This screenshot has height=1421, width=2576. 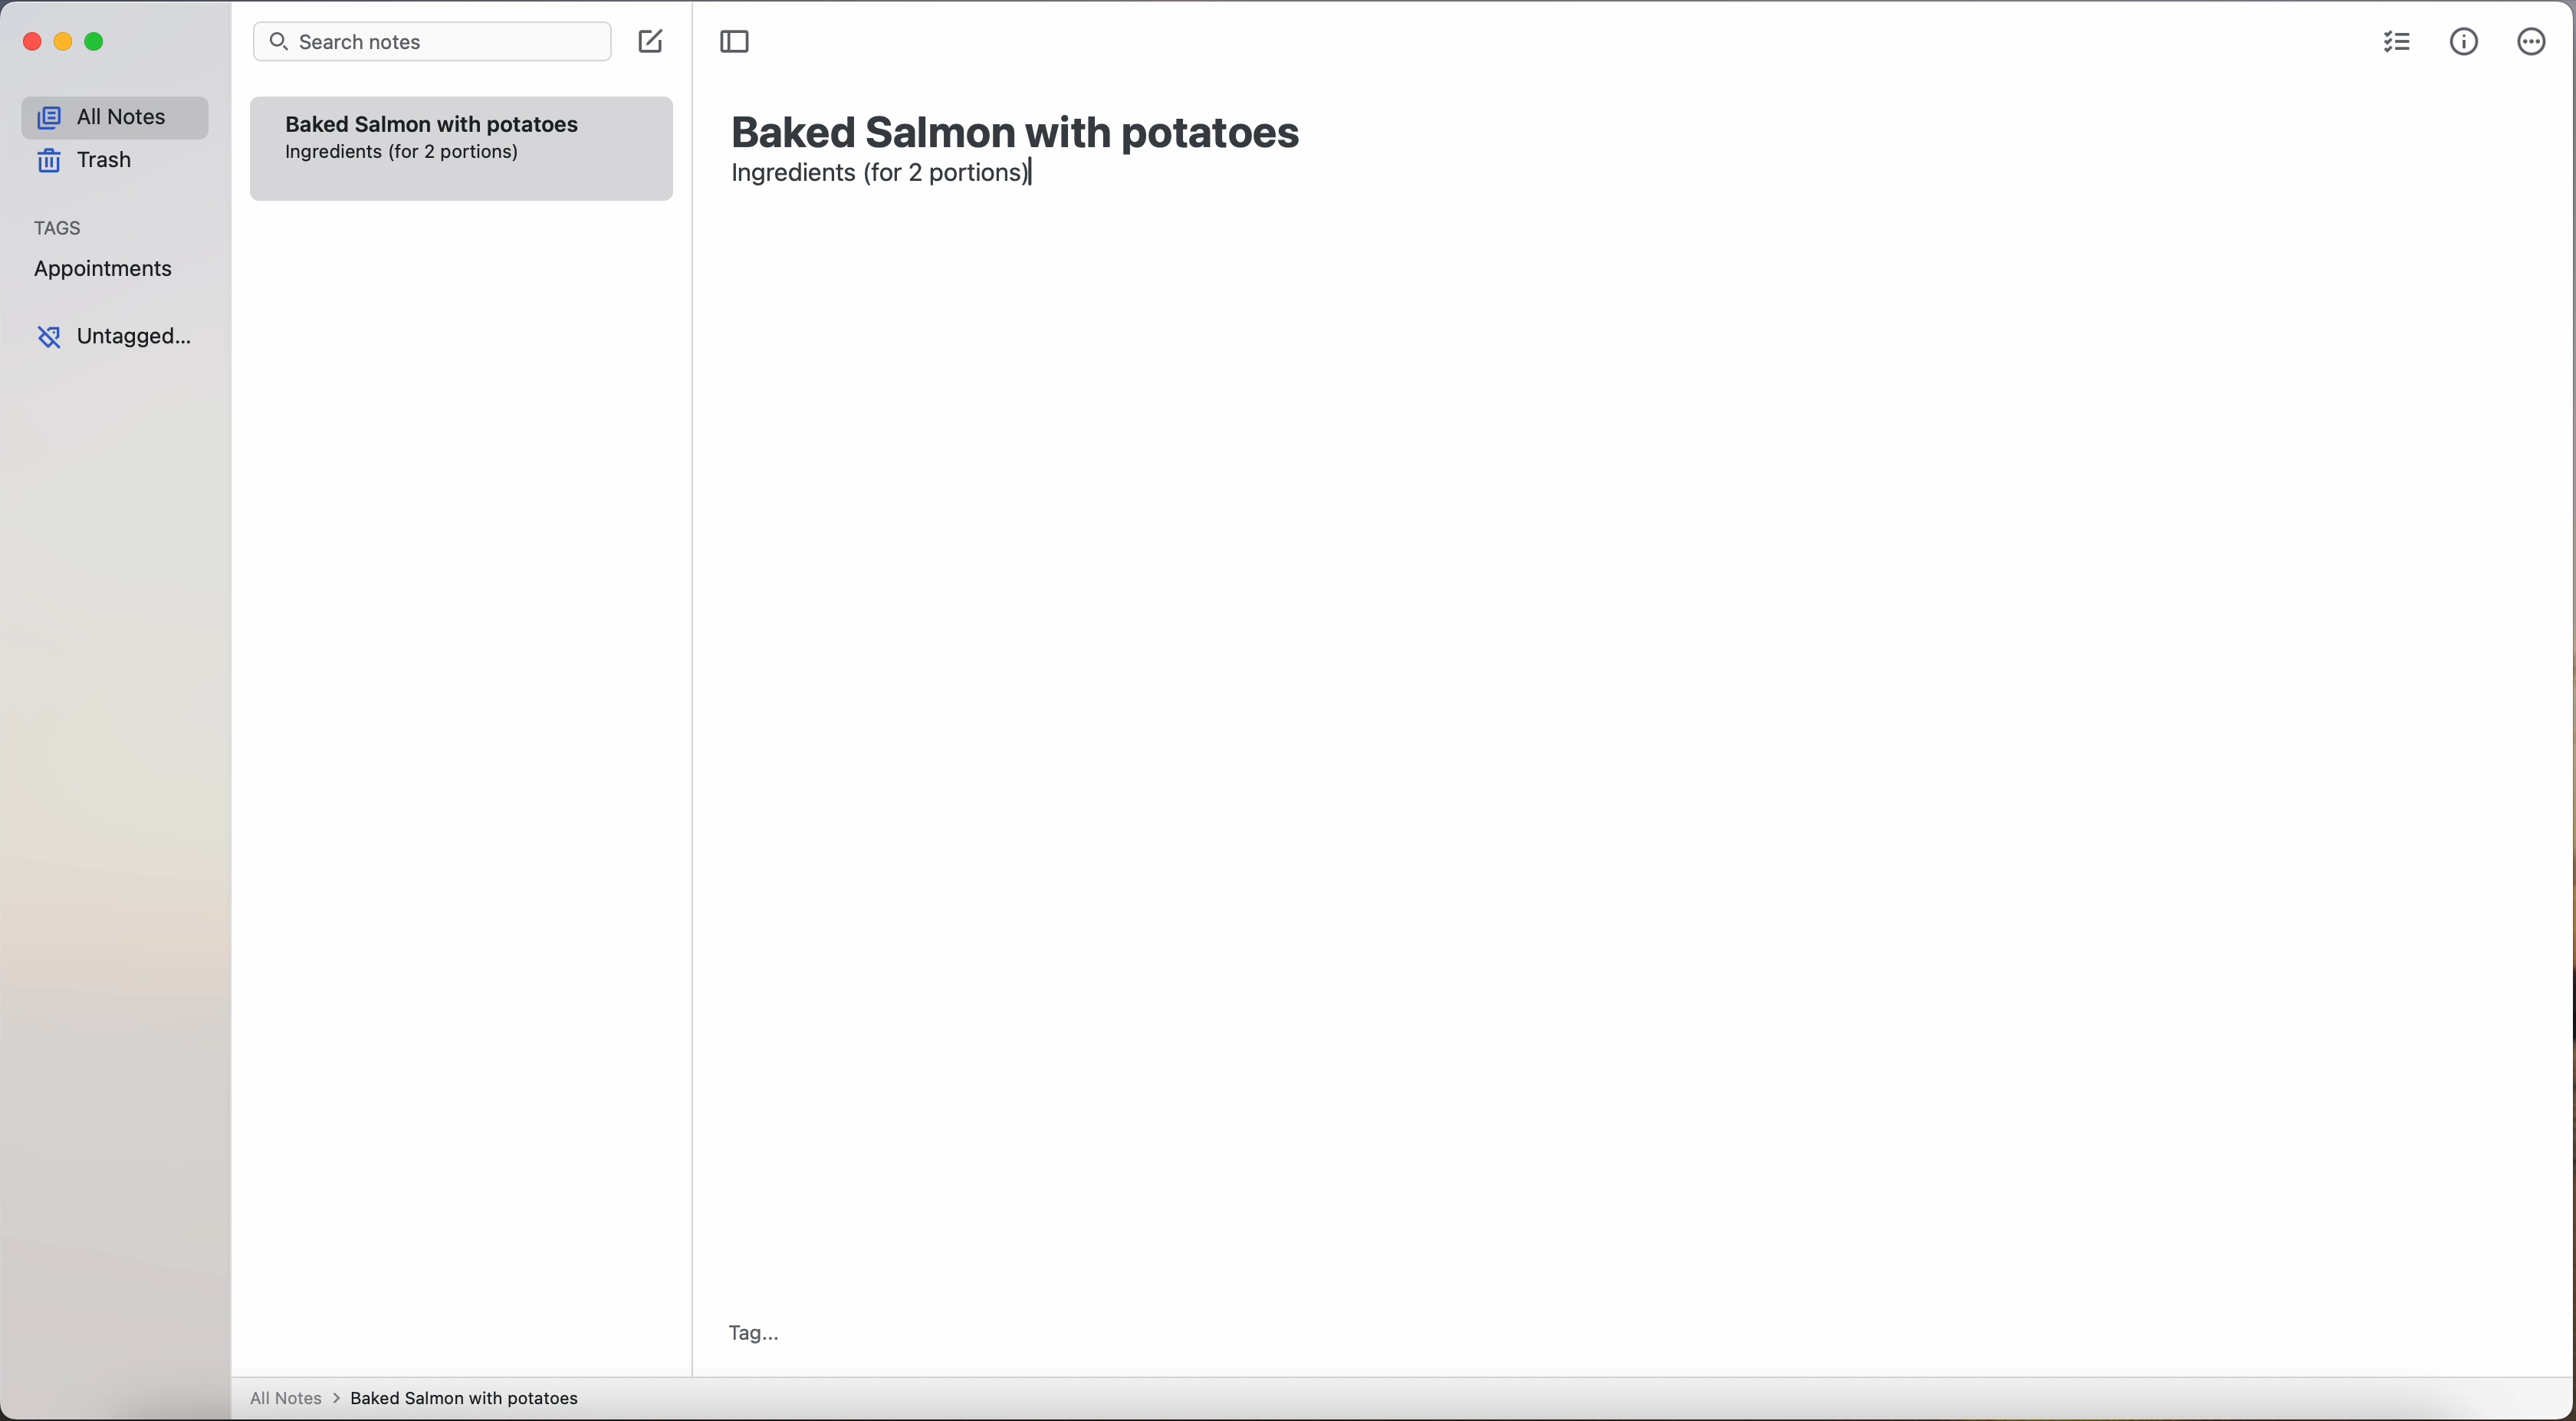 I want to click on ingredients (for 2 portions), so click(x=887, y=176).